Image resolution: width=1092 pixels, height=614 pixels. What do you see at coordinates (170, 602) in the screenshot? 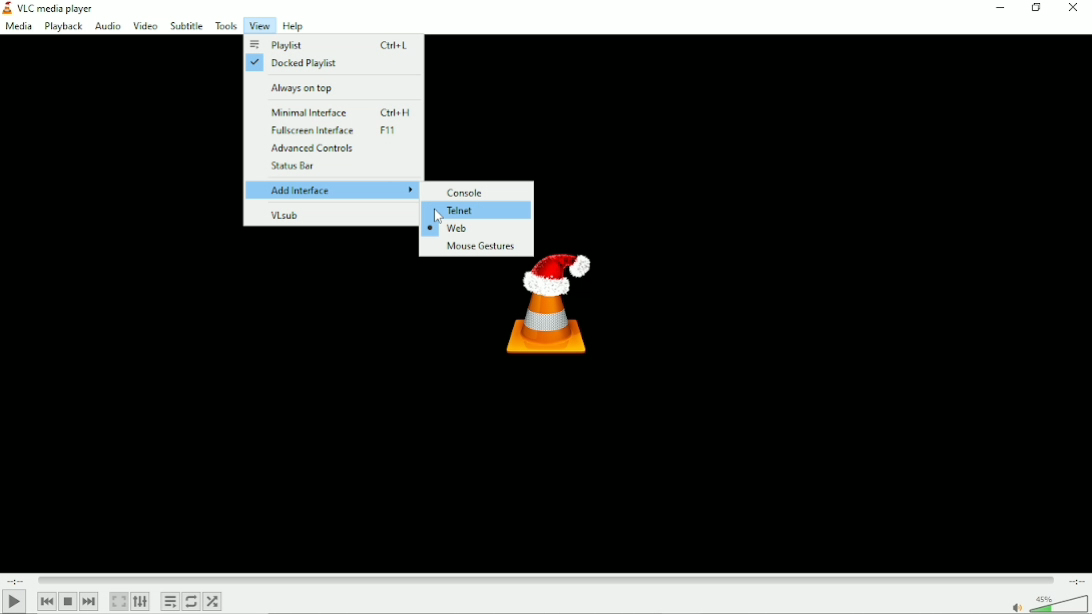
I see `Toggle playlist` at bounding box center [170, 602].